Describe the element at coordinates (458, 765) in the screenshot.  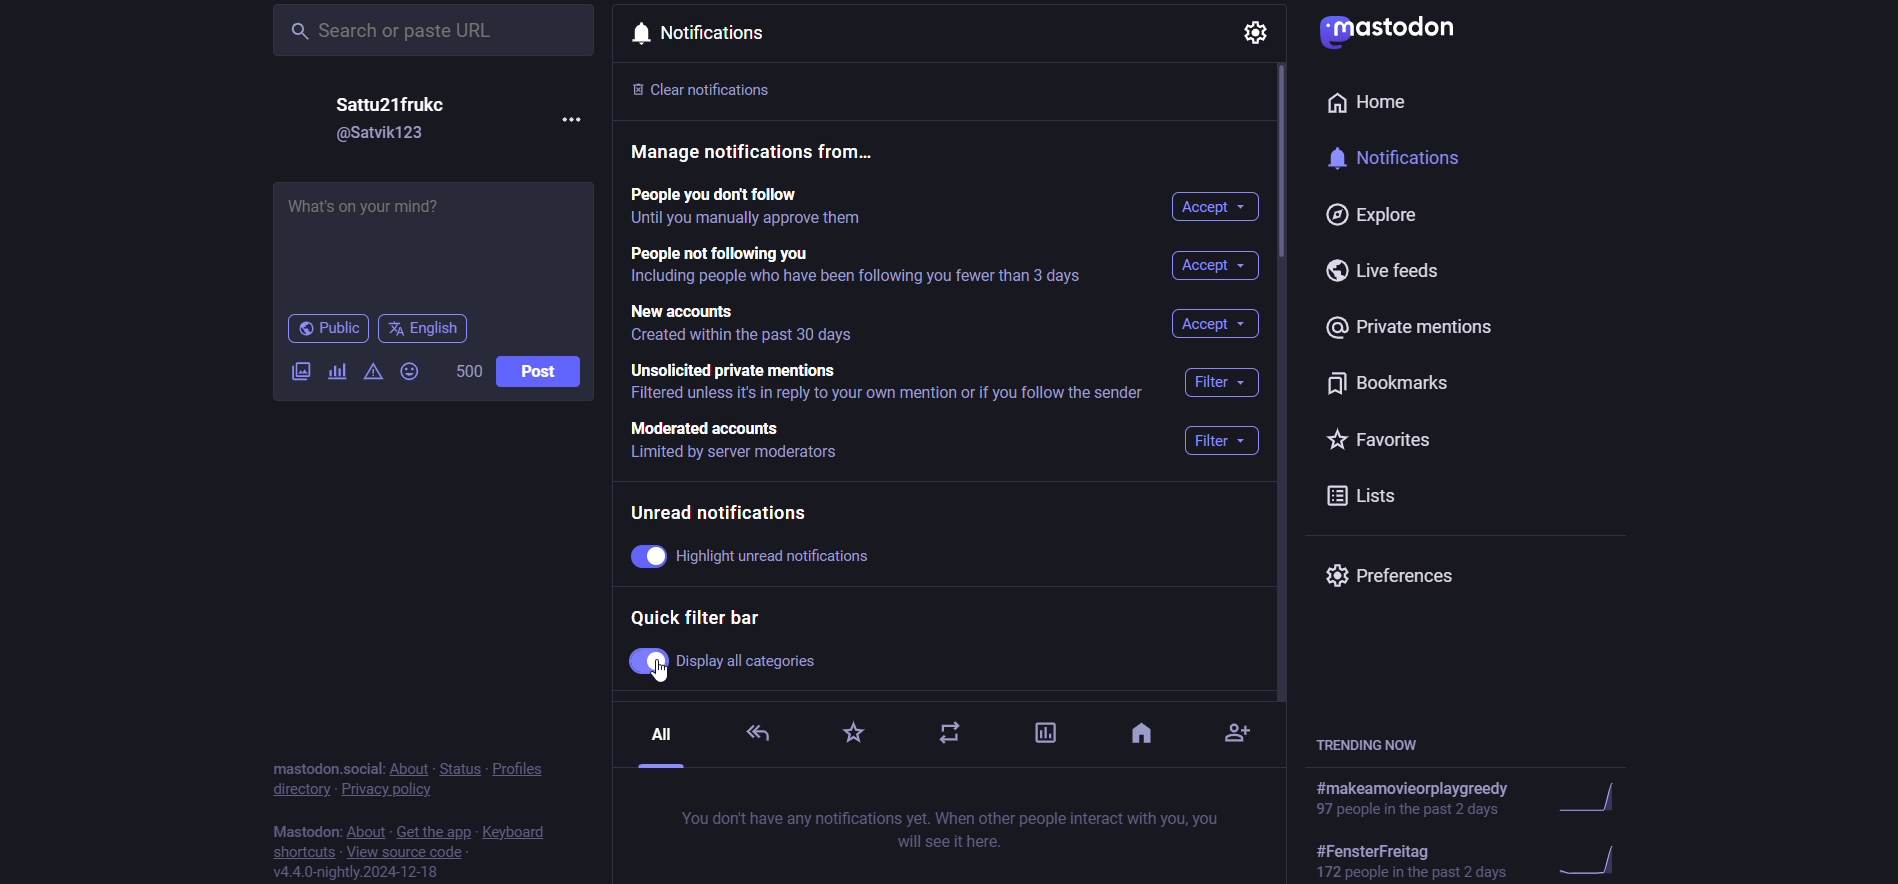
I see `status` at that location.